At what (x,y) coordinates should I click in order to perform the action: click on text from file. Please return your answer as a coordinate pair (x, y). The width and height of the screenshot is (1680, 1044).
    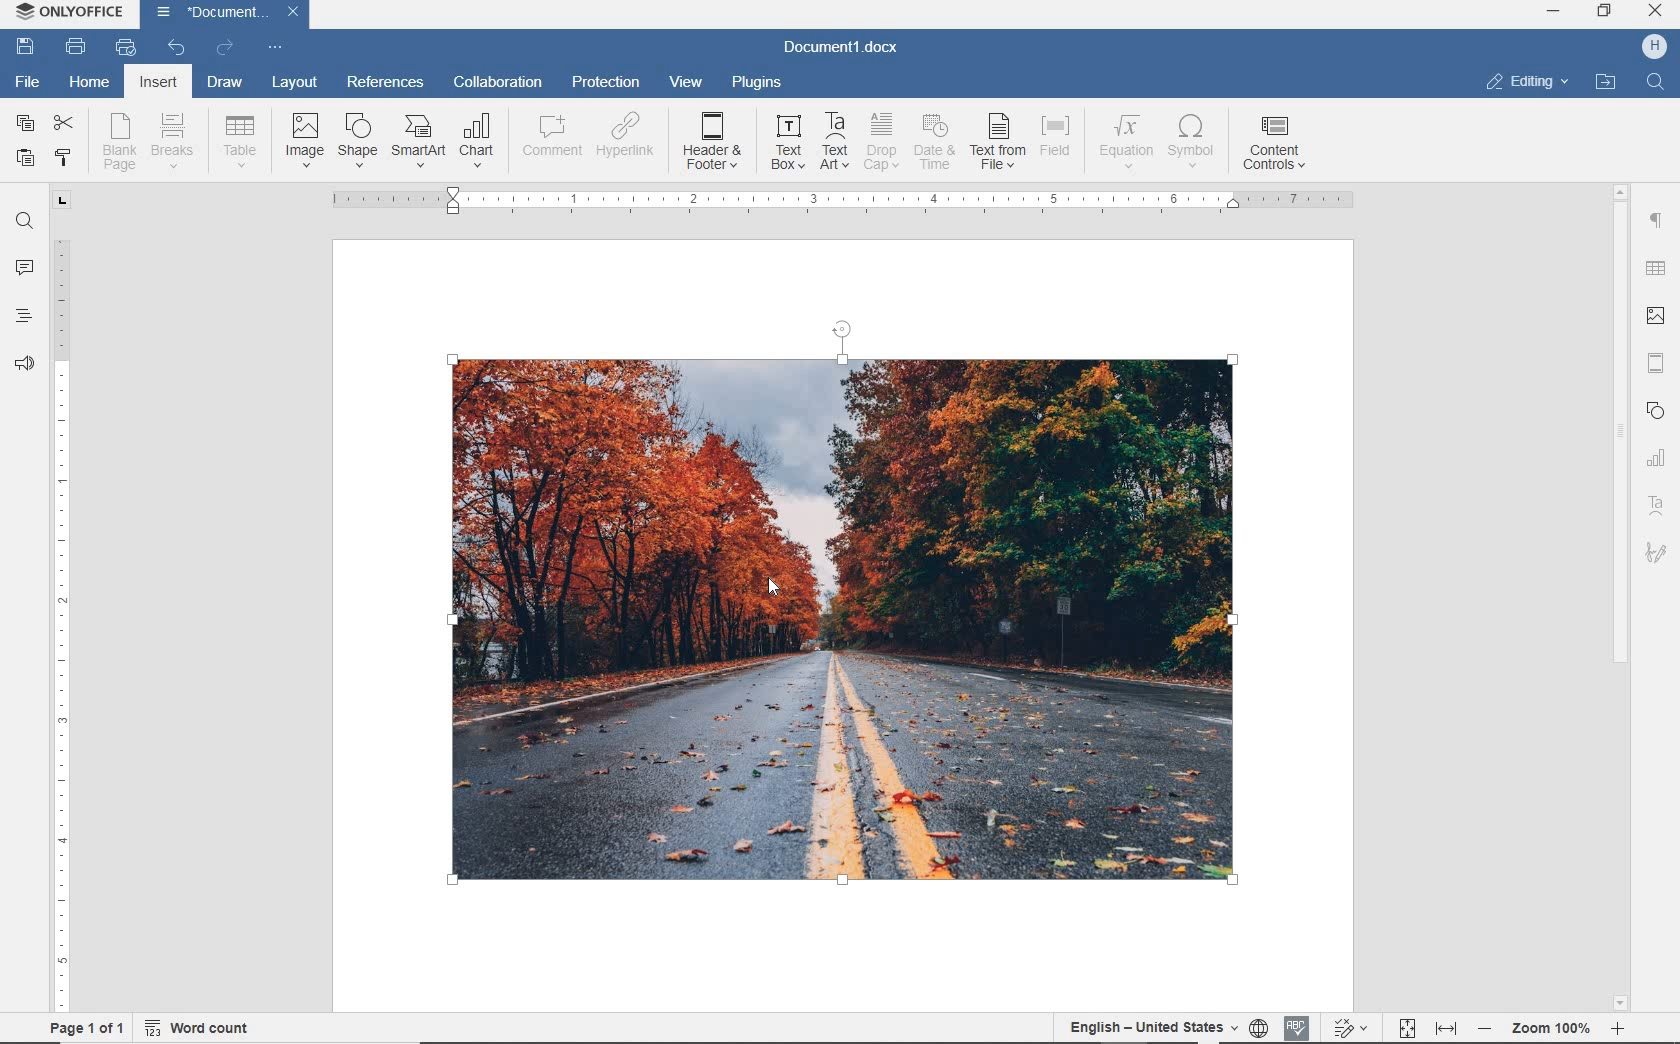
    Looking at the image, I should click on (999, 141).